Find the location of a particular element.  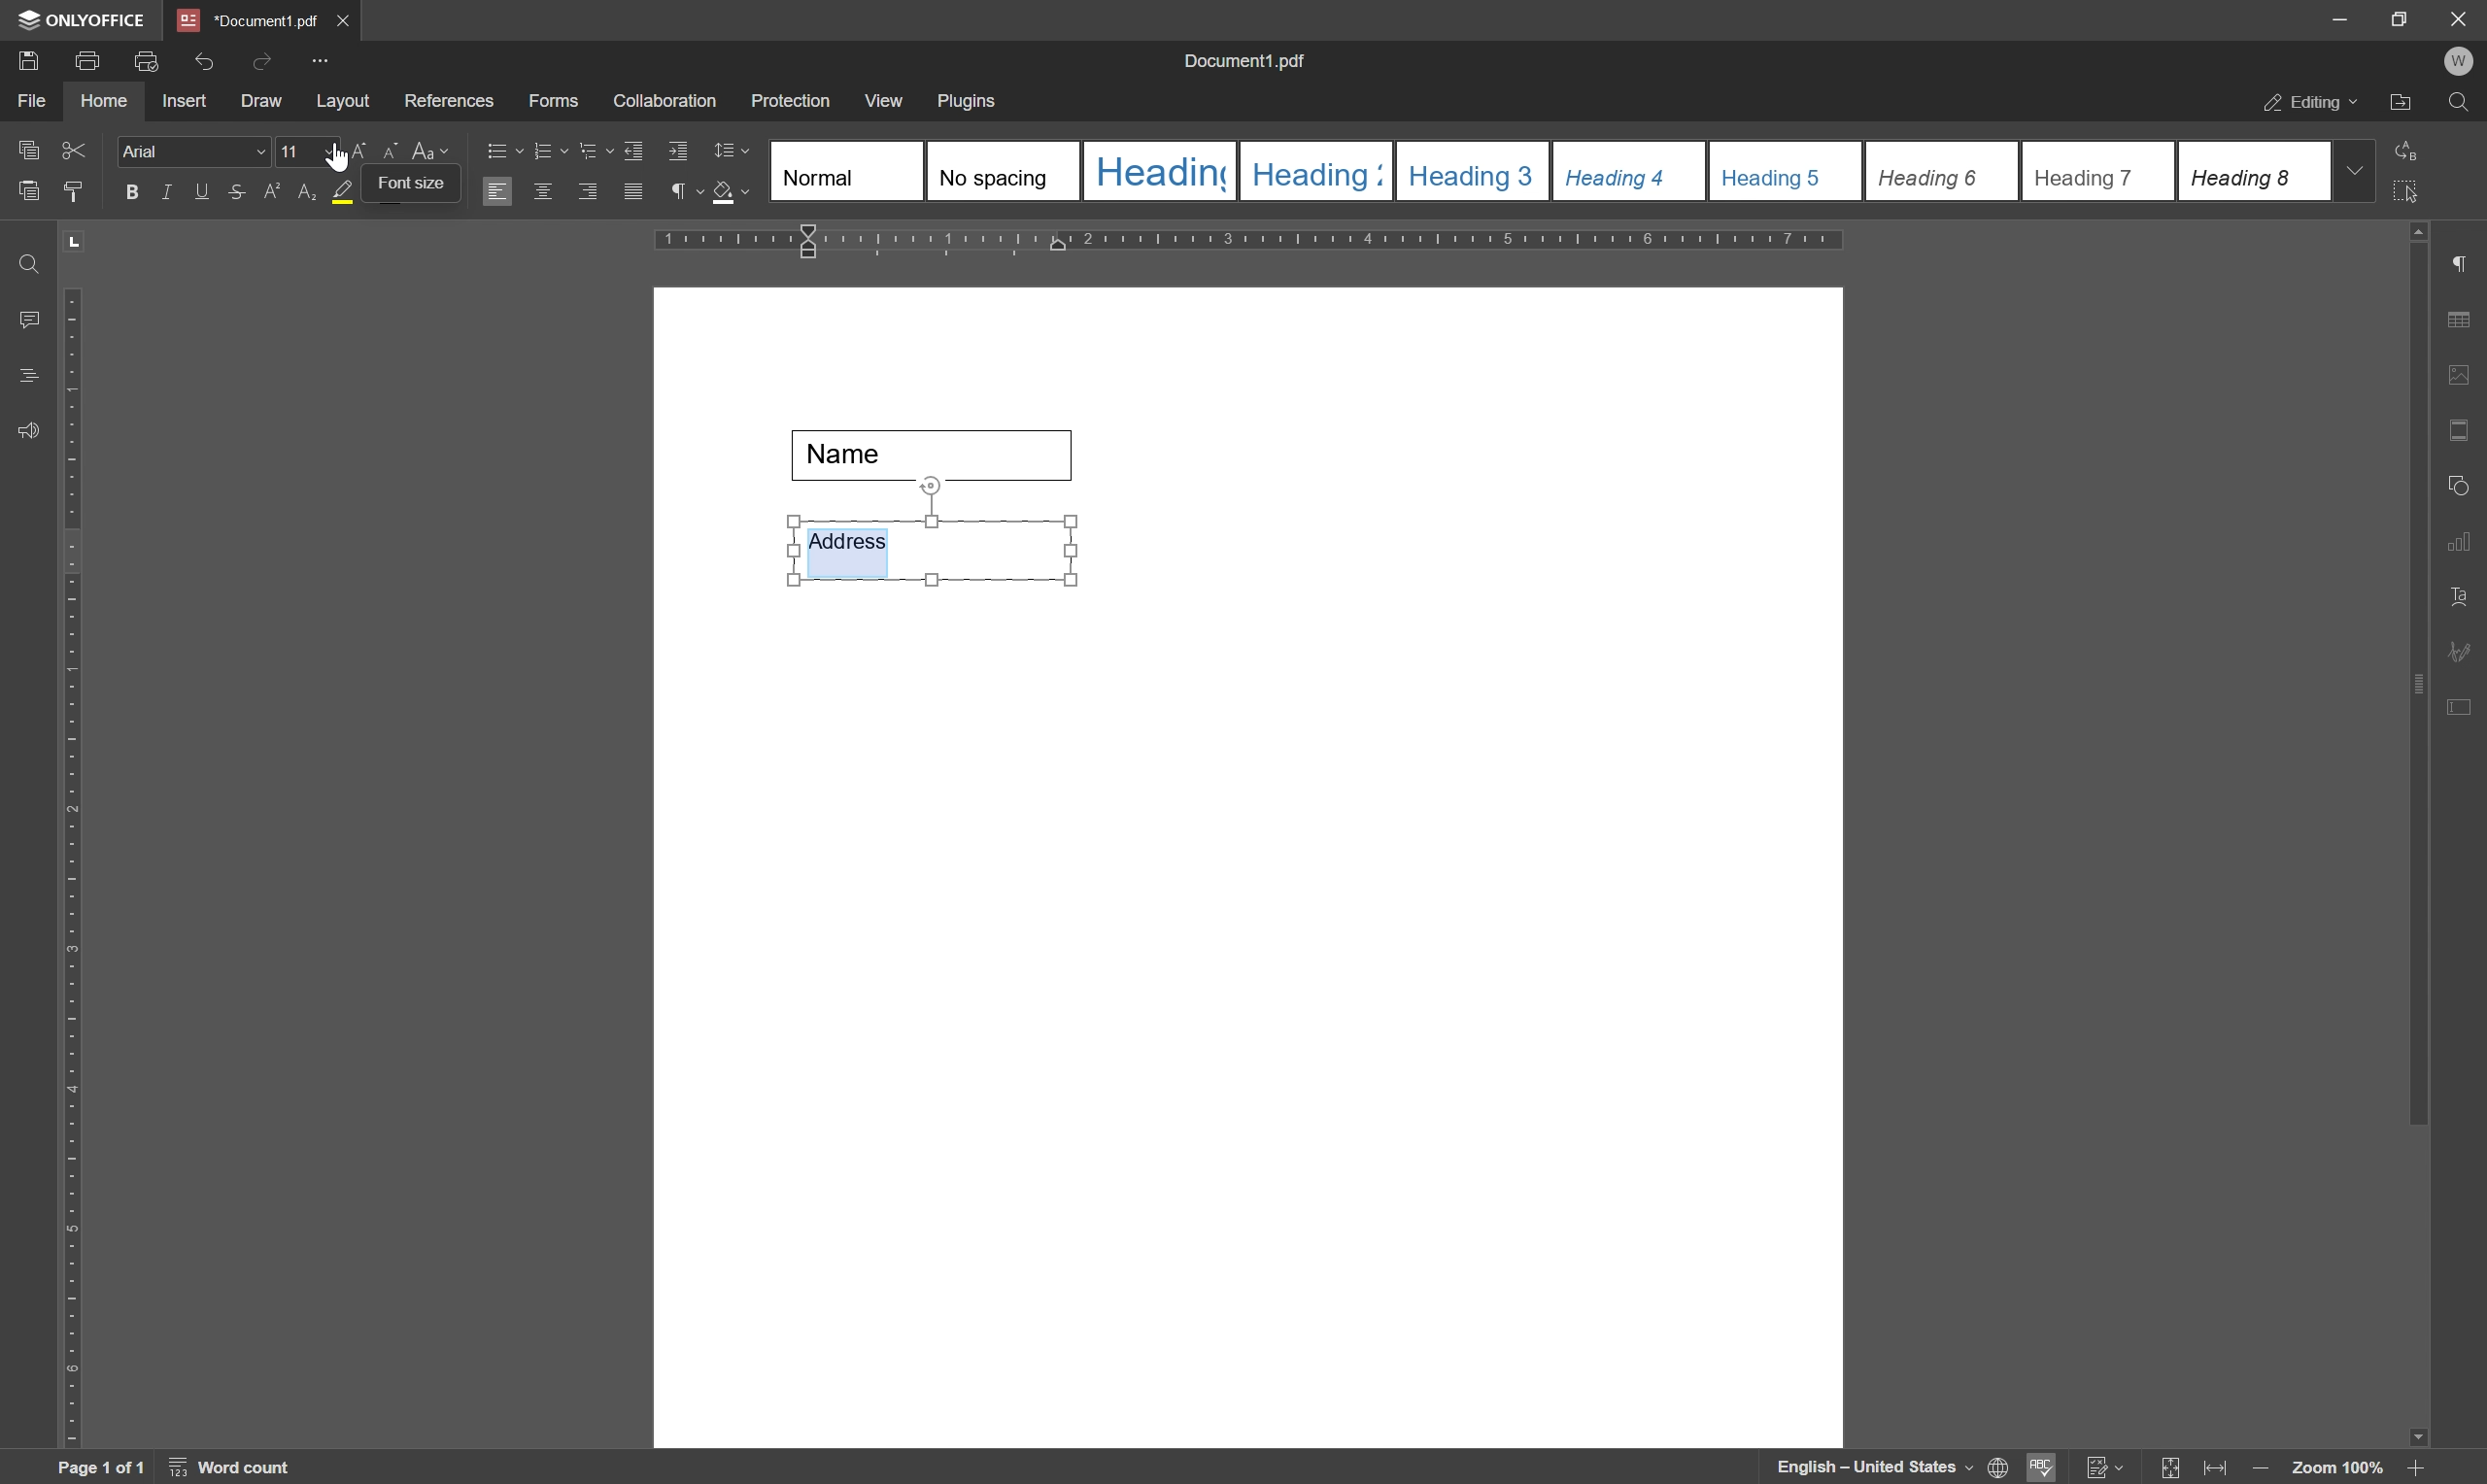

Name is located at coordinates (941, 455).